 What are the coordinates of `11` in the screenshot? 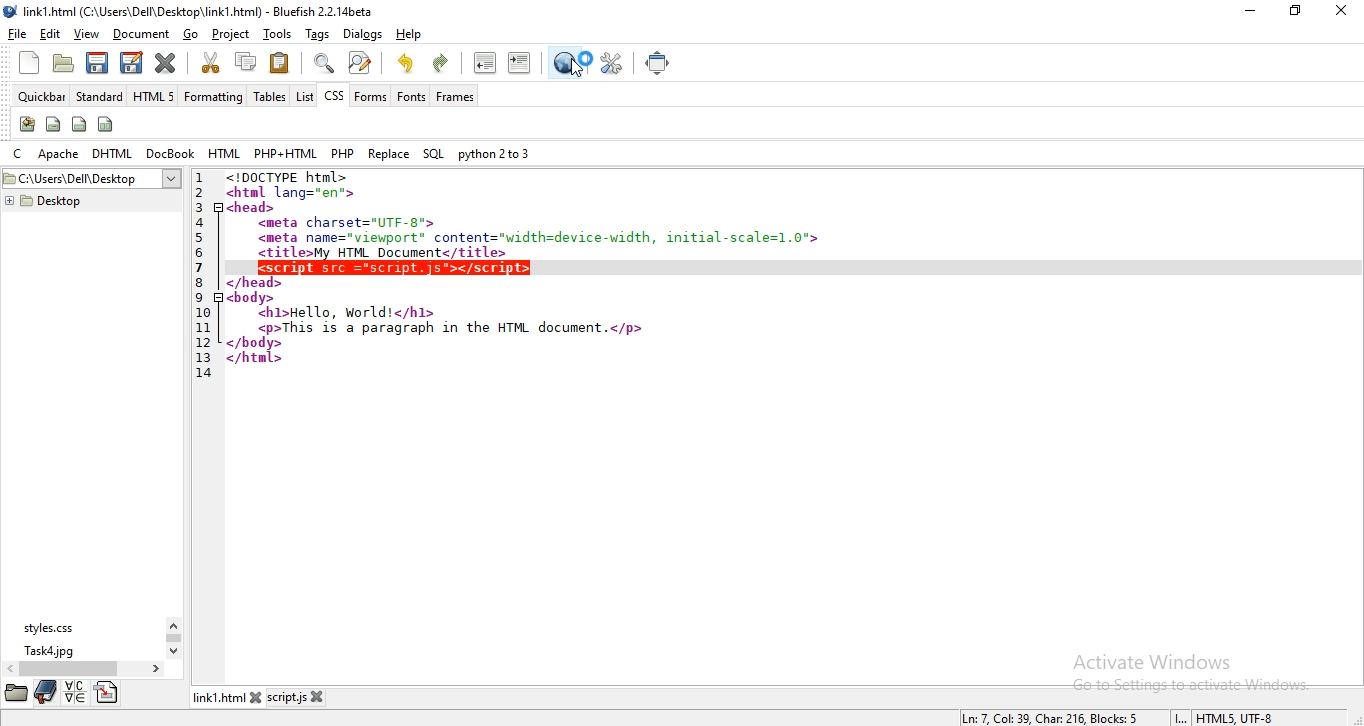 It's located at (203, 328).